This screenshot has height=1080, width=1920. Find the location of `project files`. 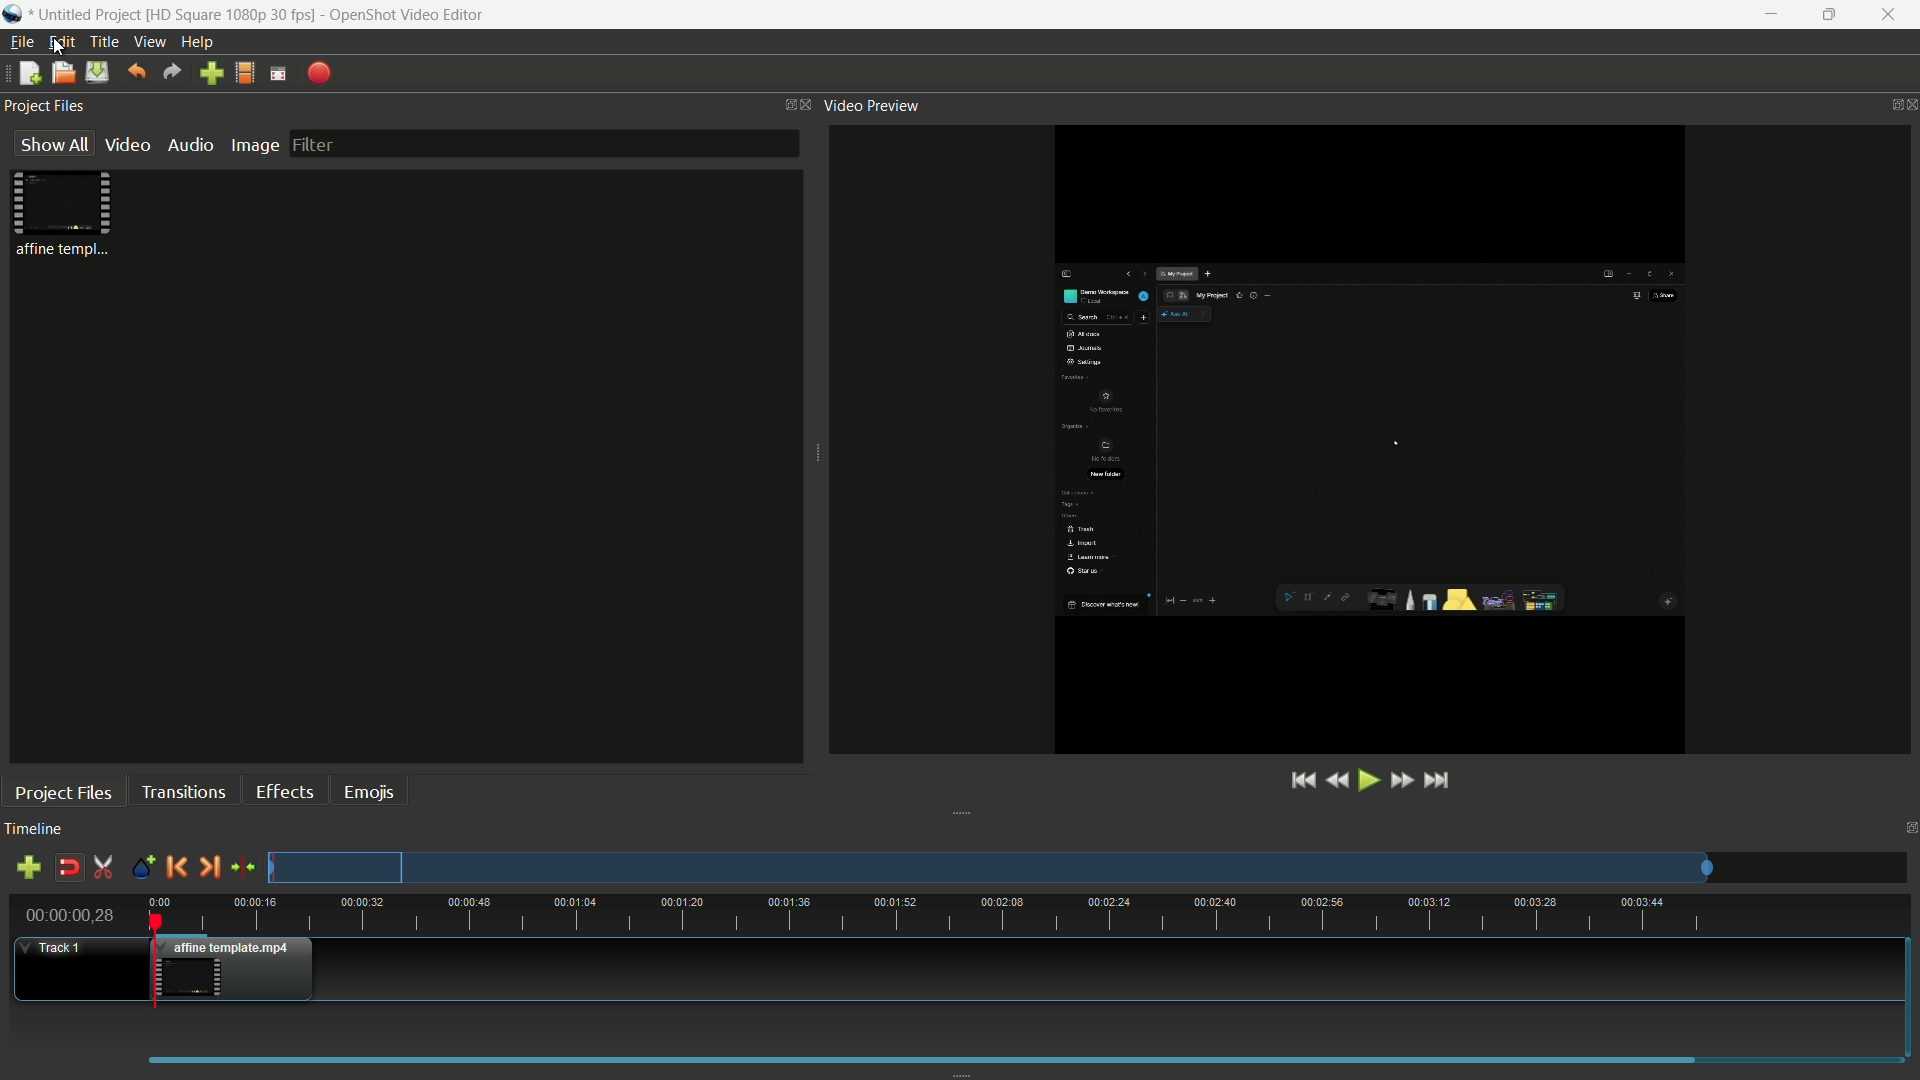

project files is located at coordinates (47, 107).